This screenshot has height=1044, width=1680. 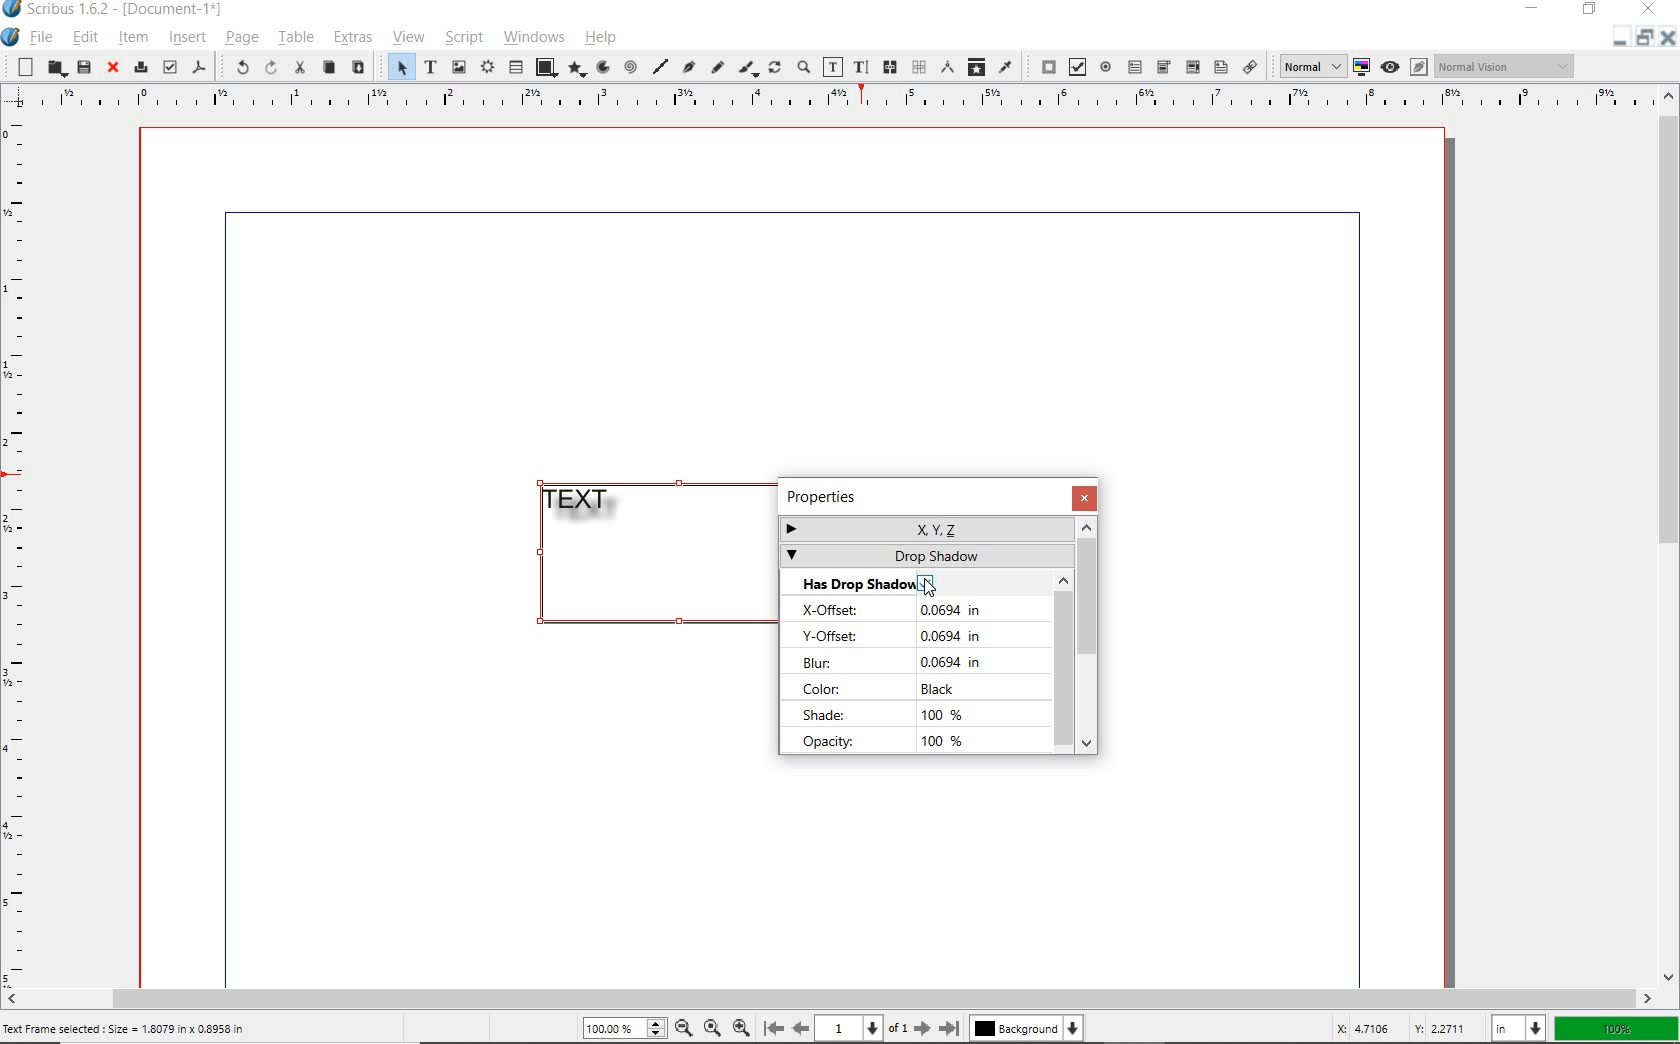 What do you see at coordinates (584, 507) in the screenshot?
I see `drop shadow added to text` at bounding box center [584, 507].